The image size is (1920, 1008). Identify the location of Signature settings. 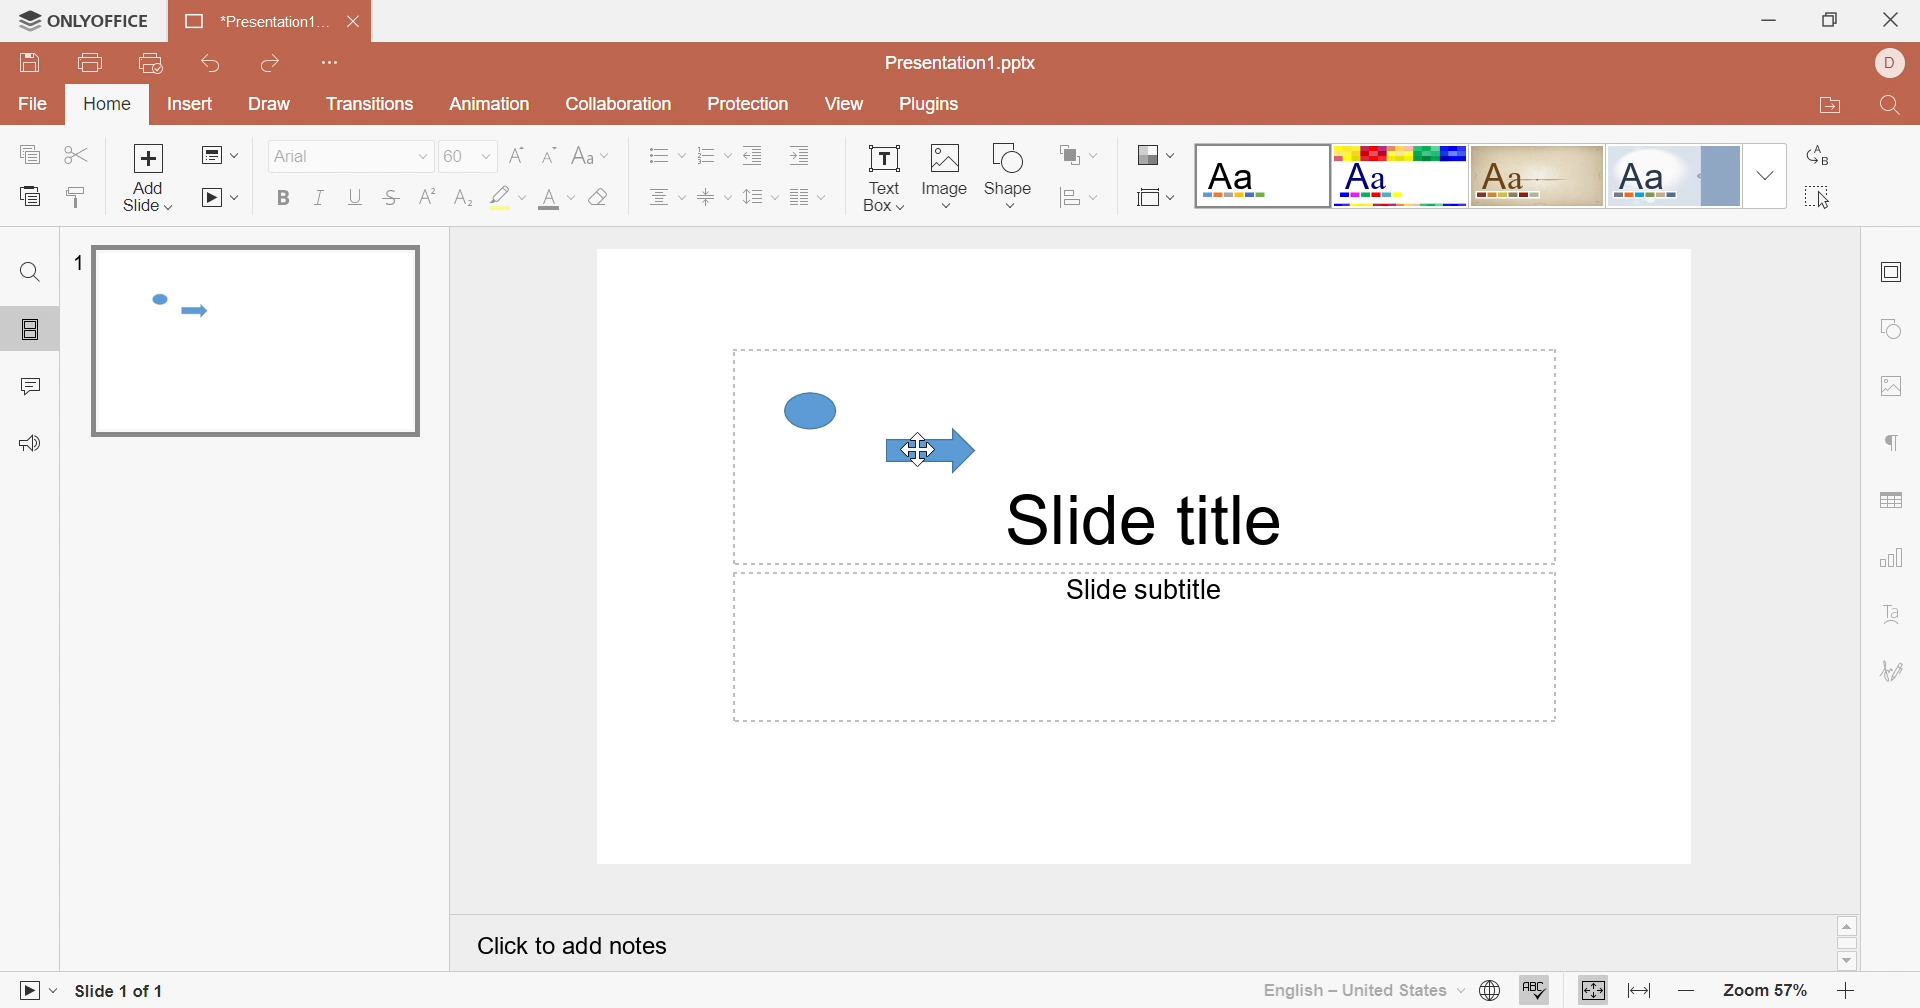
(1895, 675).